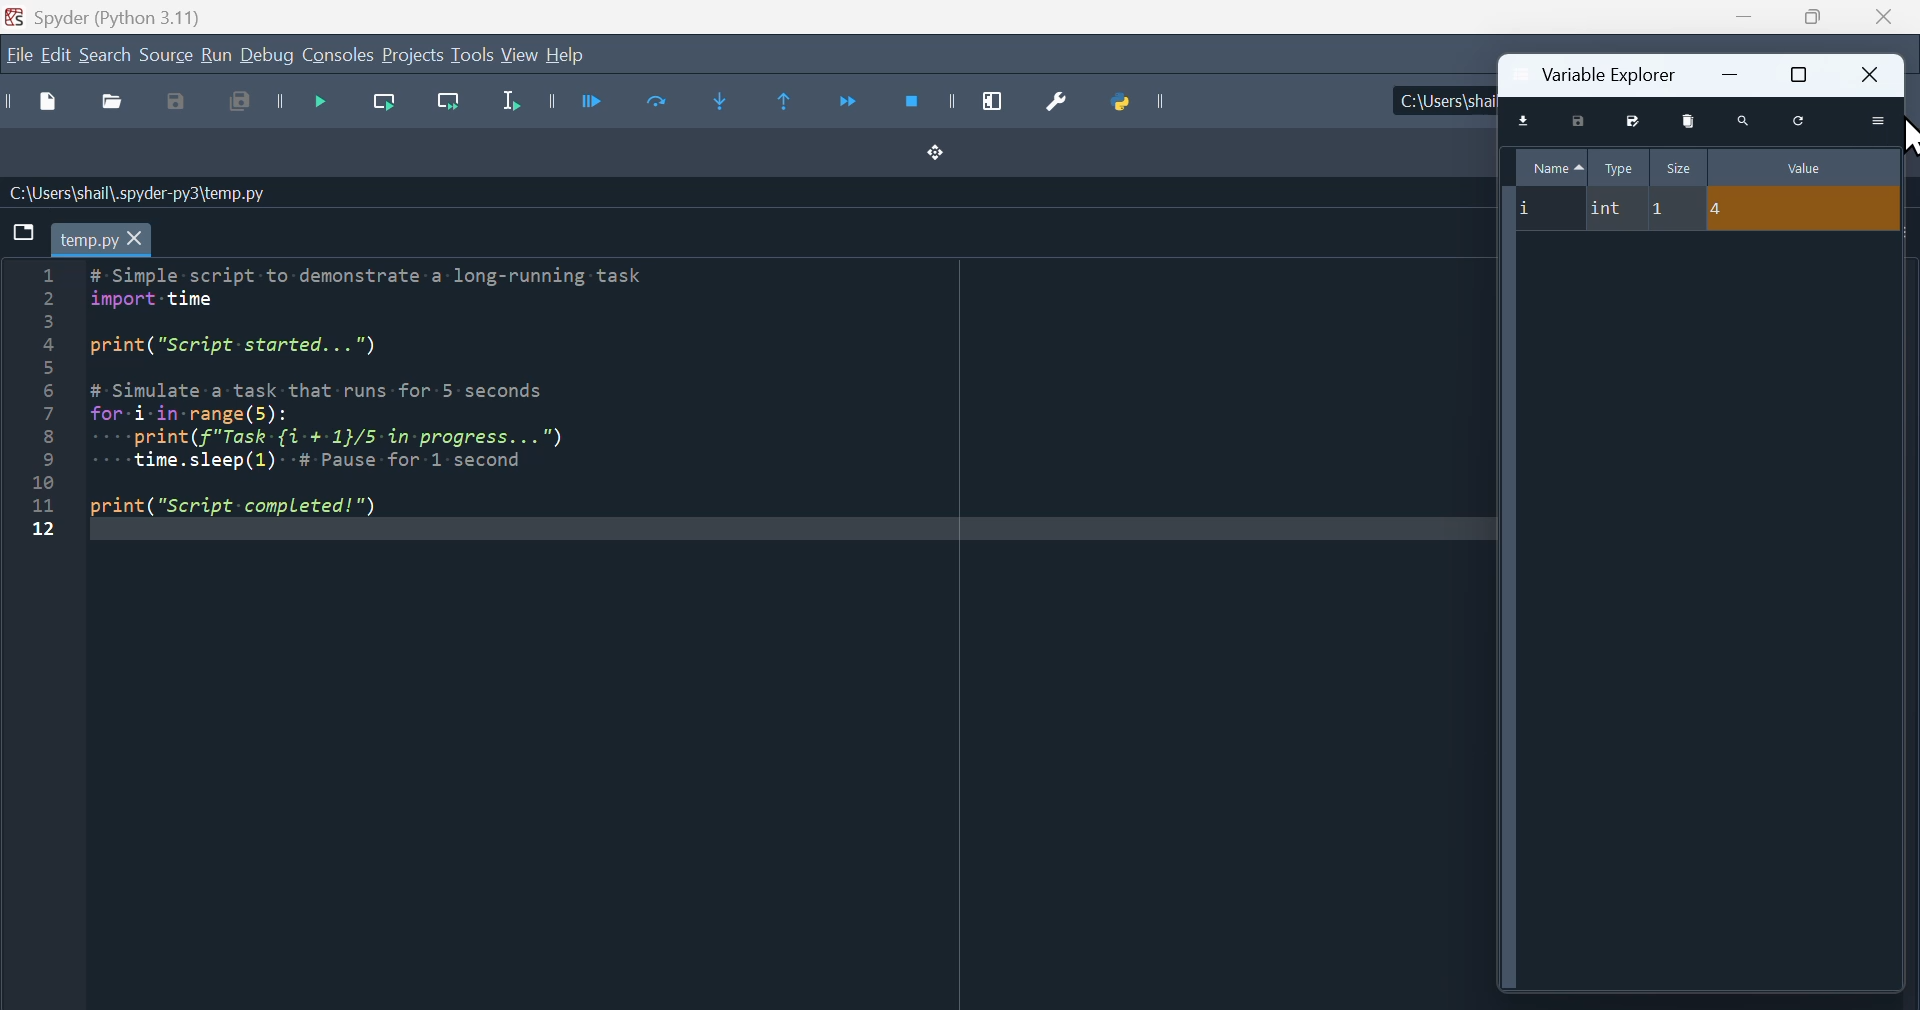  What do you see at coordinates (1140, 100) in the screenshot?
I see `Python path manager` at bounding box center [1140, 100].